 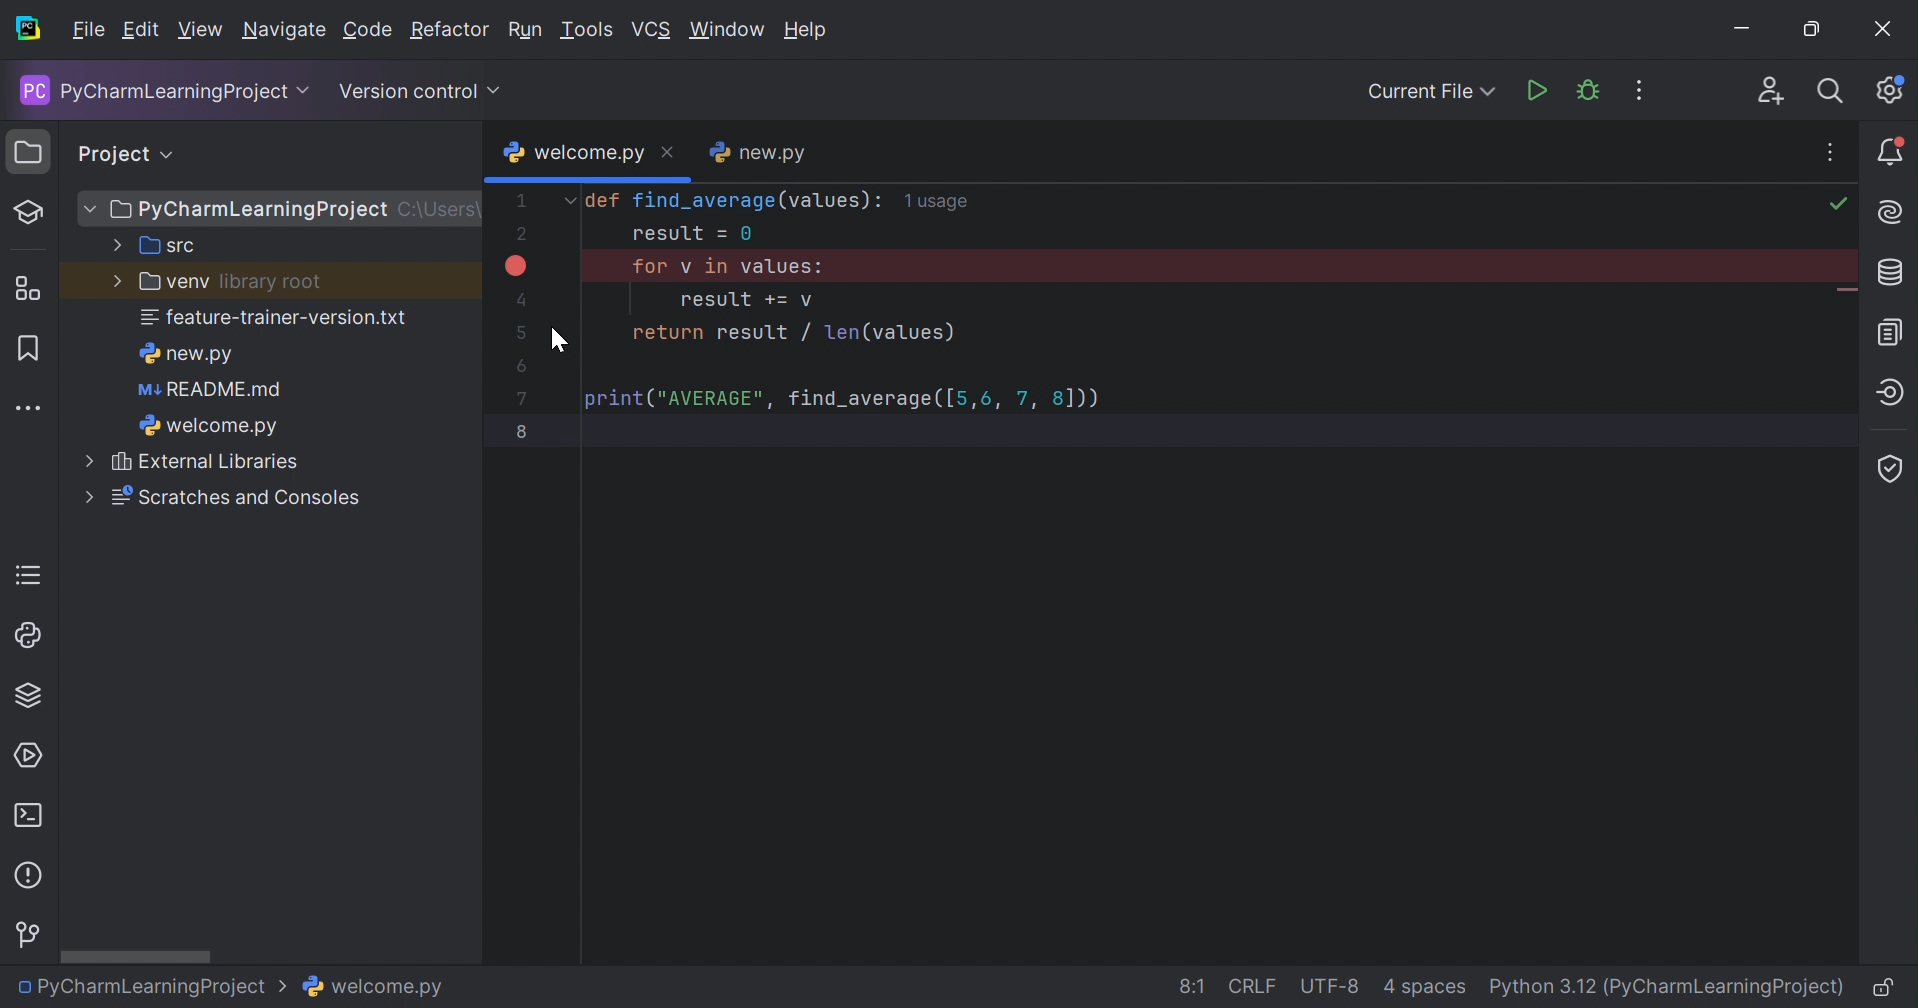 I want to click on 8:1, so click(x=1192, y=984).